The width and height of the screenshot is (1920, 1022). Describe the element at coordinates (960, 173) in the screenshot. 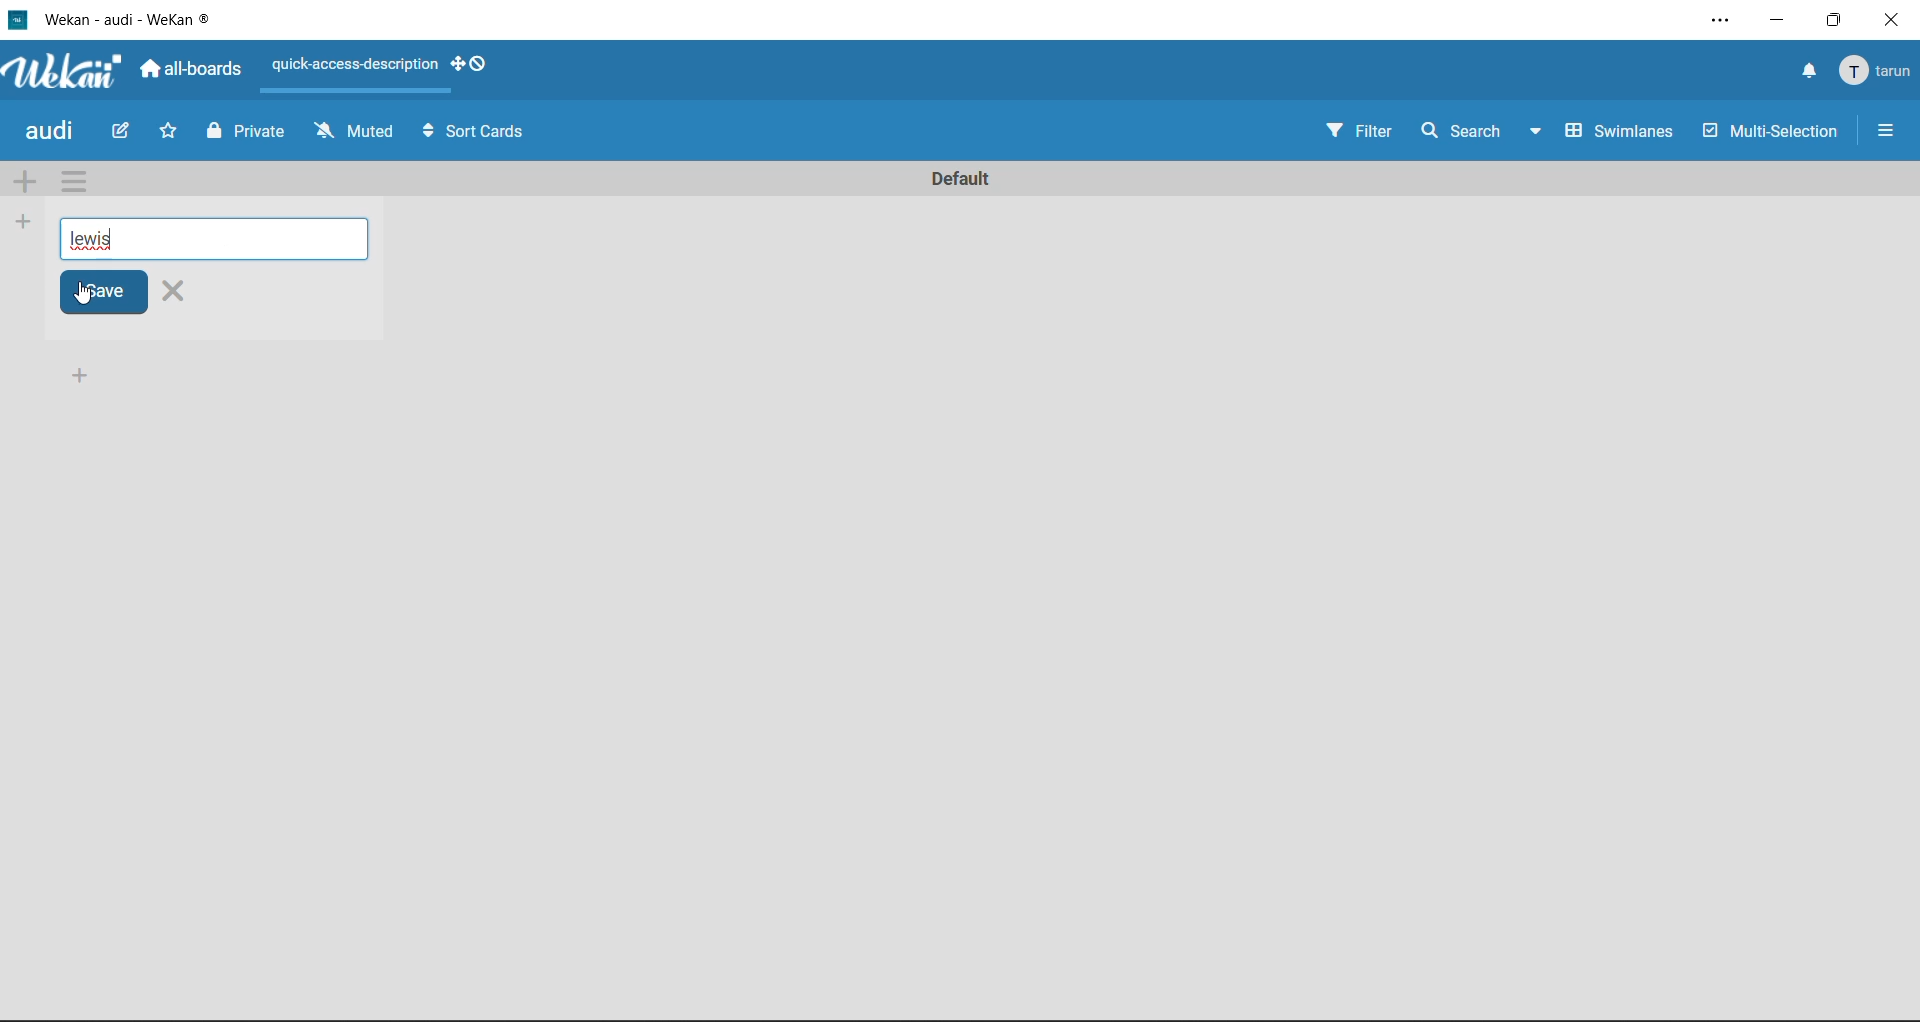

I see `Default` at that location.